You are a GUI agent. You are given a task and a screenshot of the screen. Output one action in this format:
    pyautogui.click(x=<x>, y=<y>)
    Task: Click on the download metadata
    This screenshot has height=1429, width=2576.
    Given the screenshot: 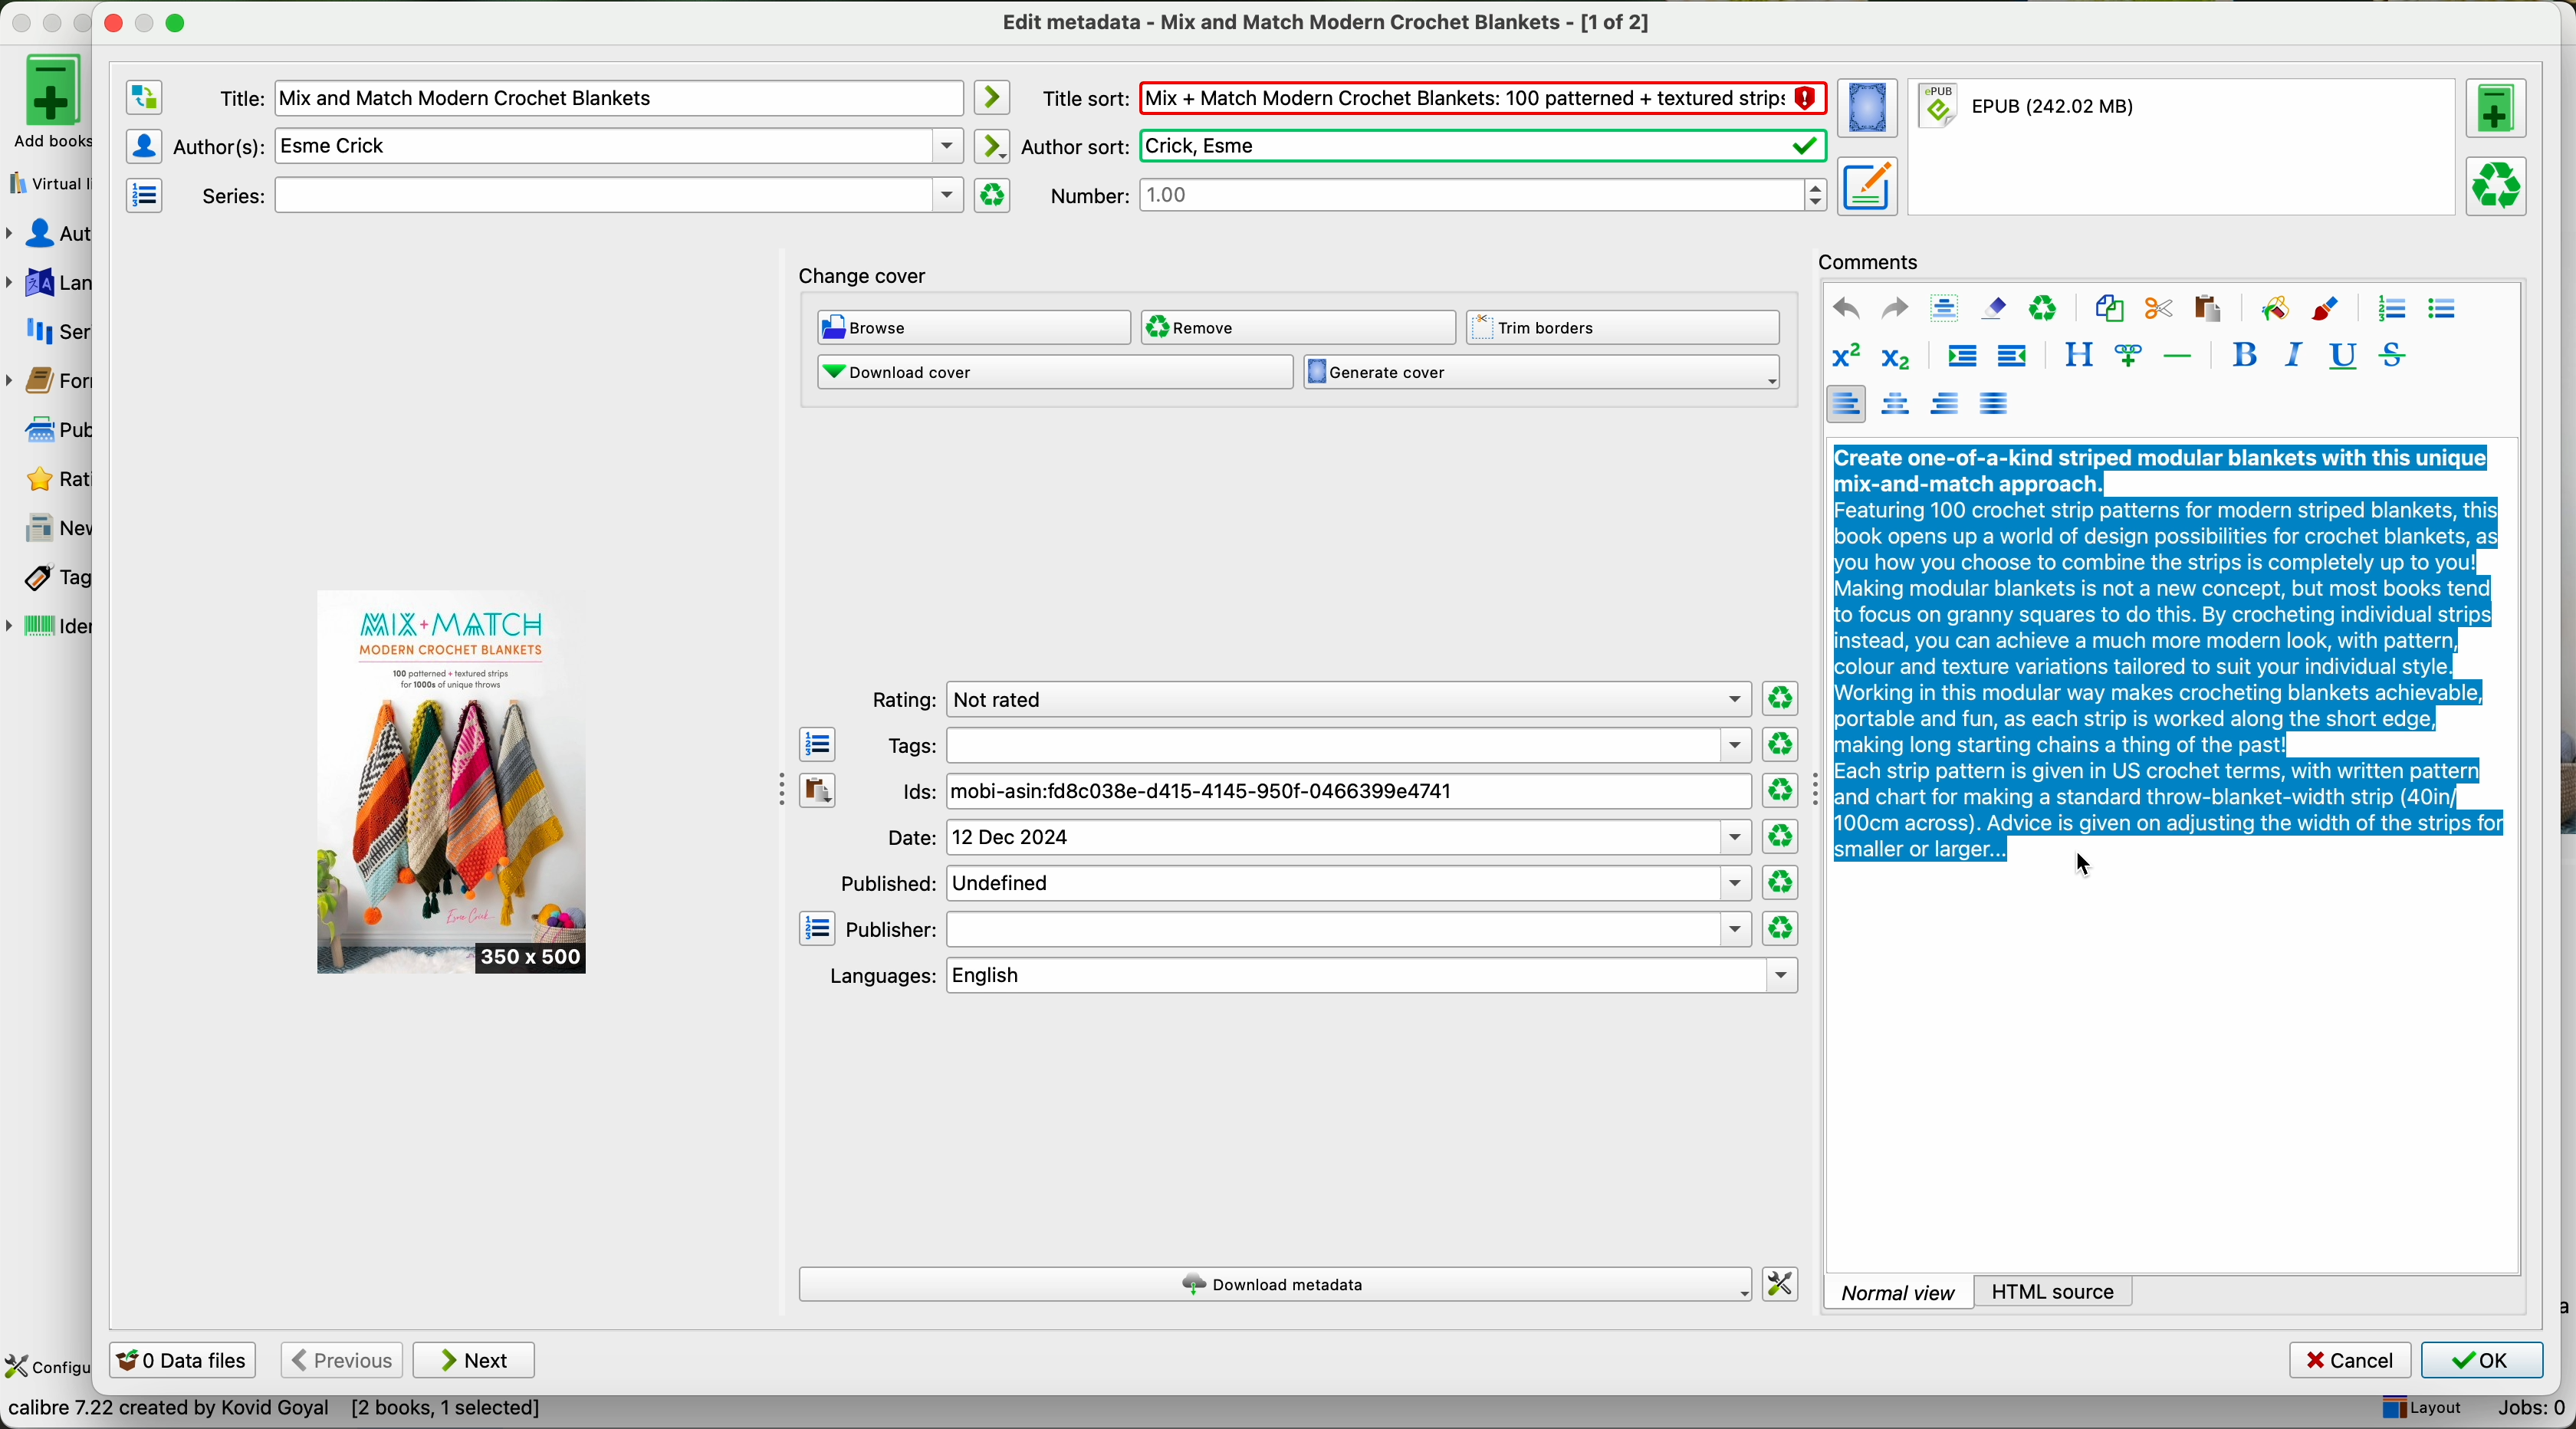 What is the action you would take?
    pyautogui.click(x=1278, y=1286)
    